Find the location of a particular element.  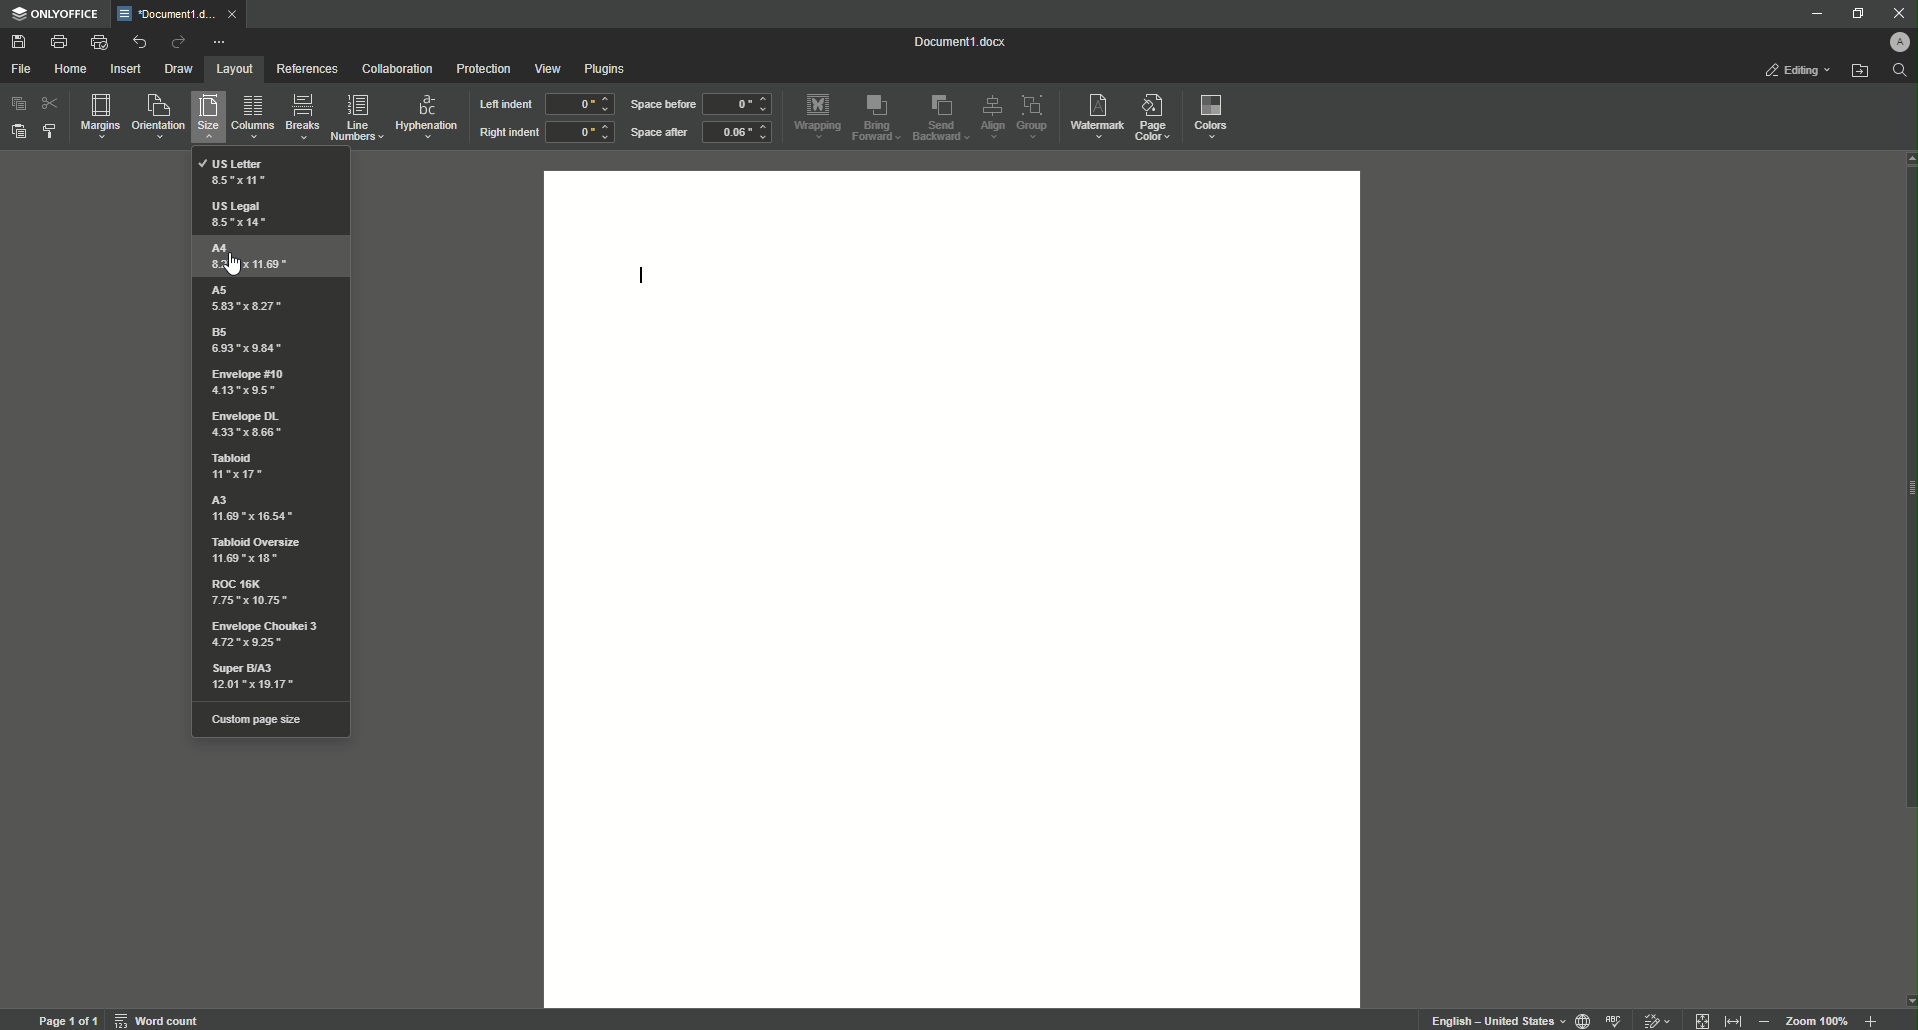

Word count is located at coordinates (158, 1020).